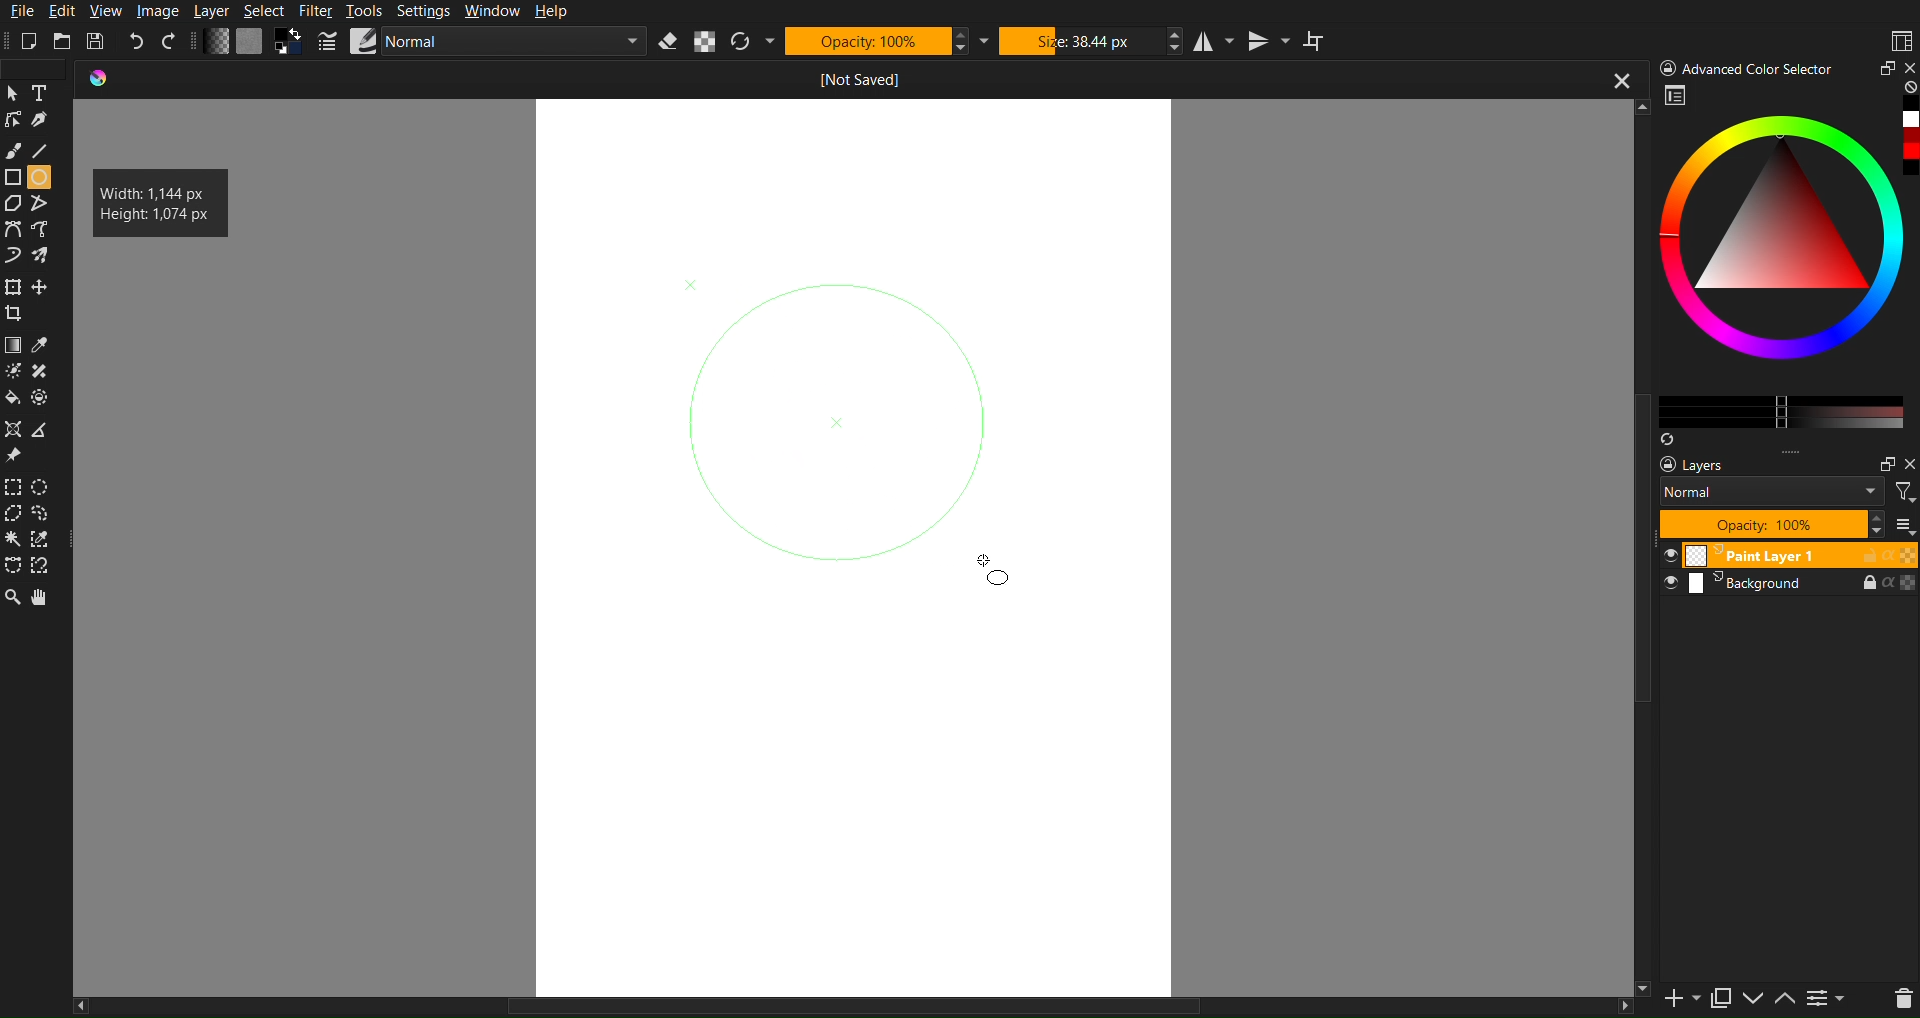 This screenshot has height=1018, width=1920. Describe the element at coordinates (1908, 463) in the screenshot. I see `` at that location.